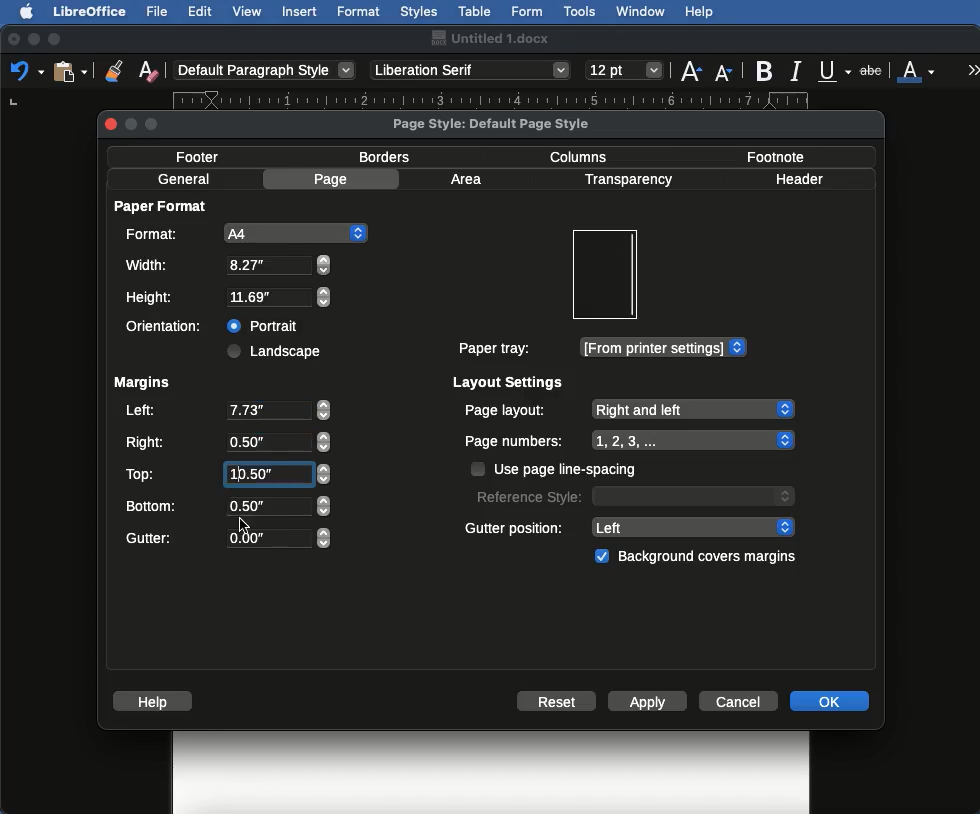  What do you see at coordinates (204, 156) in the screenshot?
I see `Footer` at bounding box center [204, 156].